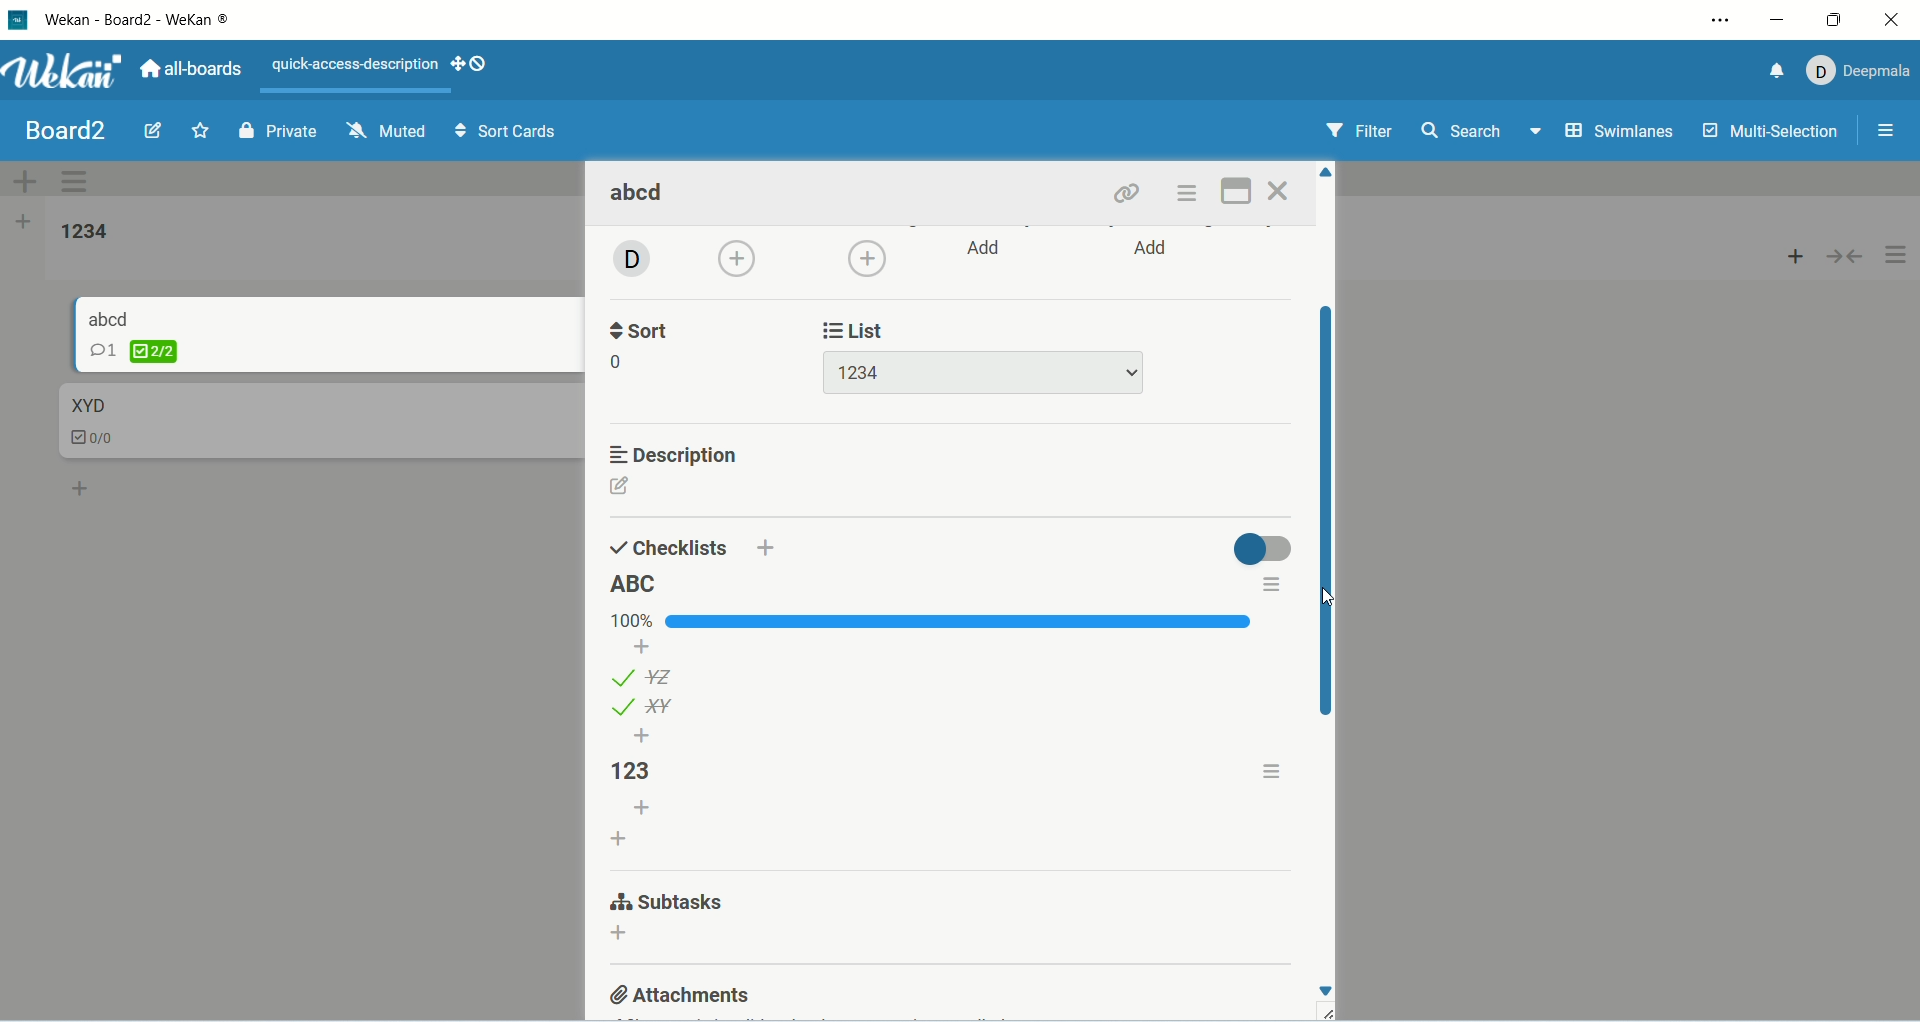 The width and height of the screenshot is (1920, 1022). I want to click on toggle button, so click(1261, 549).